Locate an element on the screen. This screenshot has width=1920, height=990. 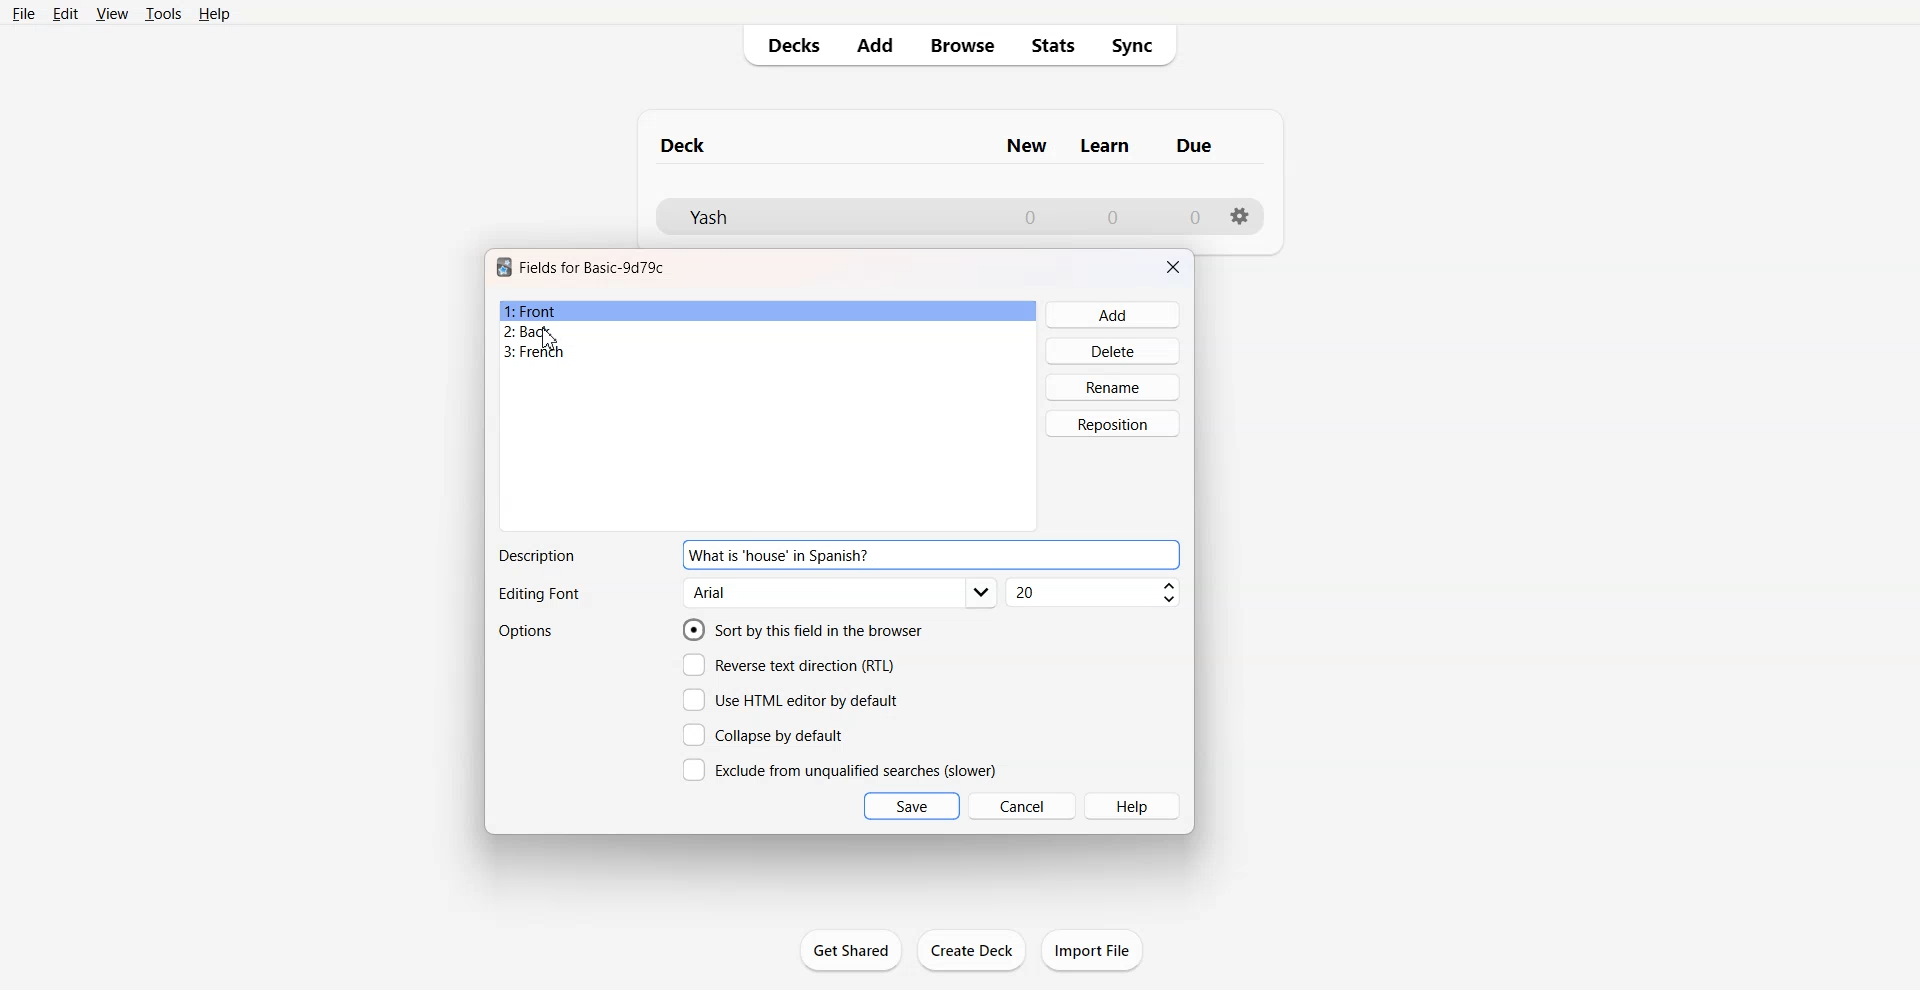
Use HTML editor by default is located at coordinates (790, 700).